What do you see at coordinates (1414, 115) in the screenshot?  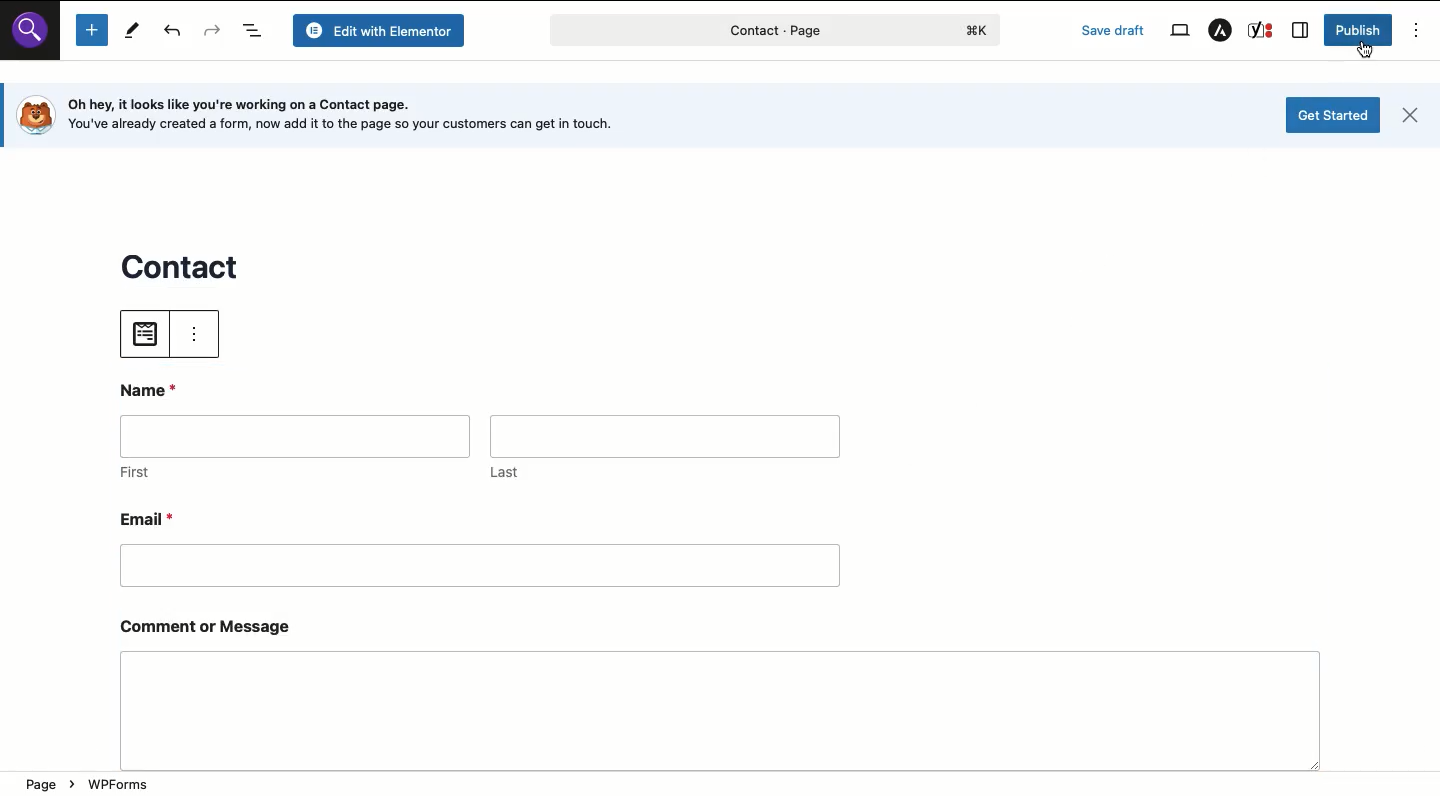 I see `close` at bounding box center [1414, 115].